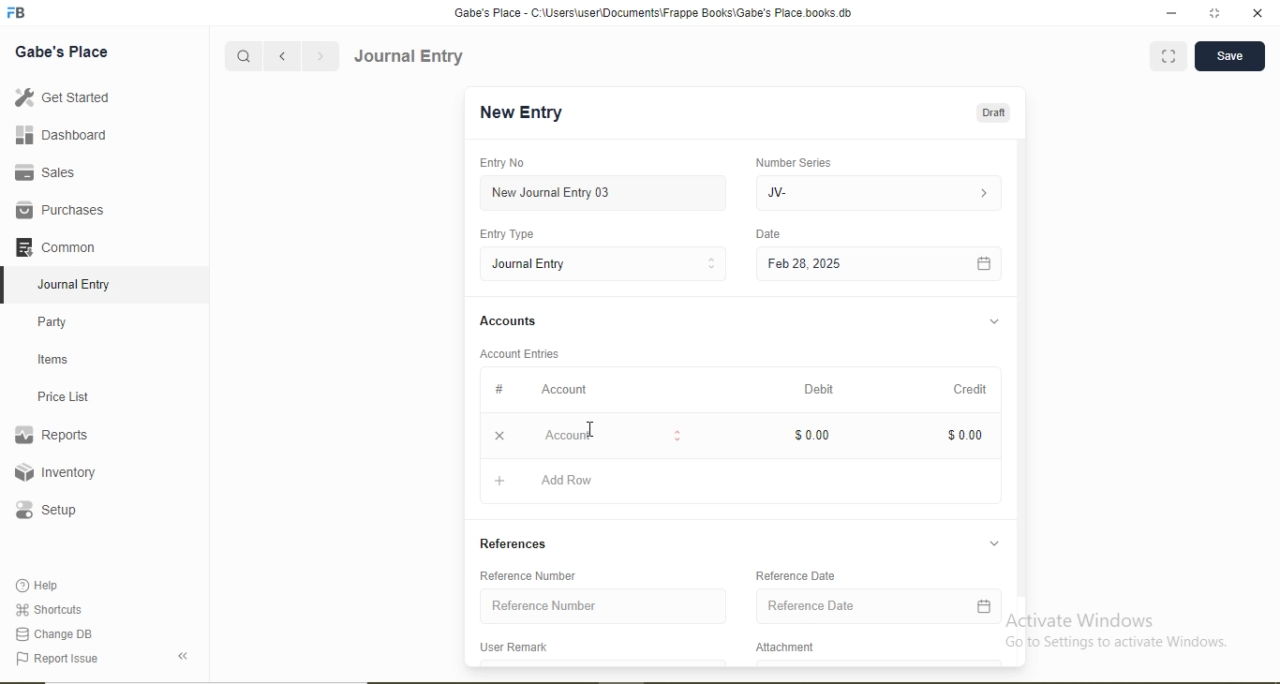  What do you see at coordinates (53, 359) in the screenshot?
I see `Items` at bounding box center [53, 359].